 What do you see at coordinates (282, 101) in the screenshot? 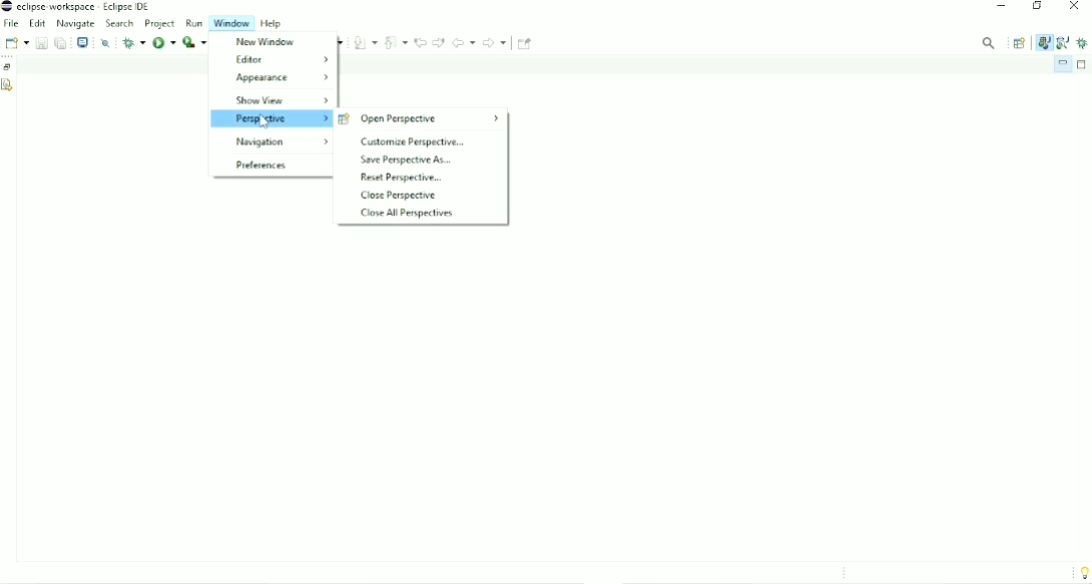
I see `Show View` at bounding box center [282, 101].